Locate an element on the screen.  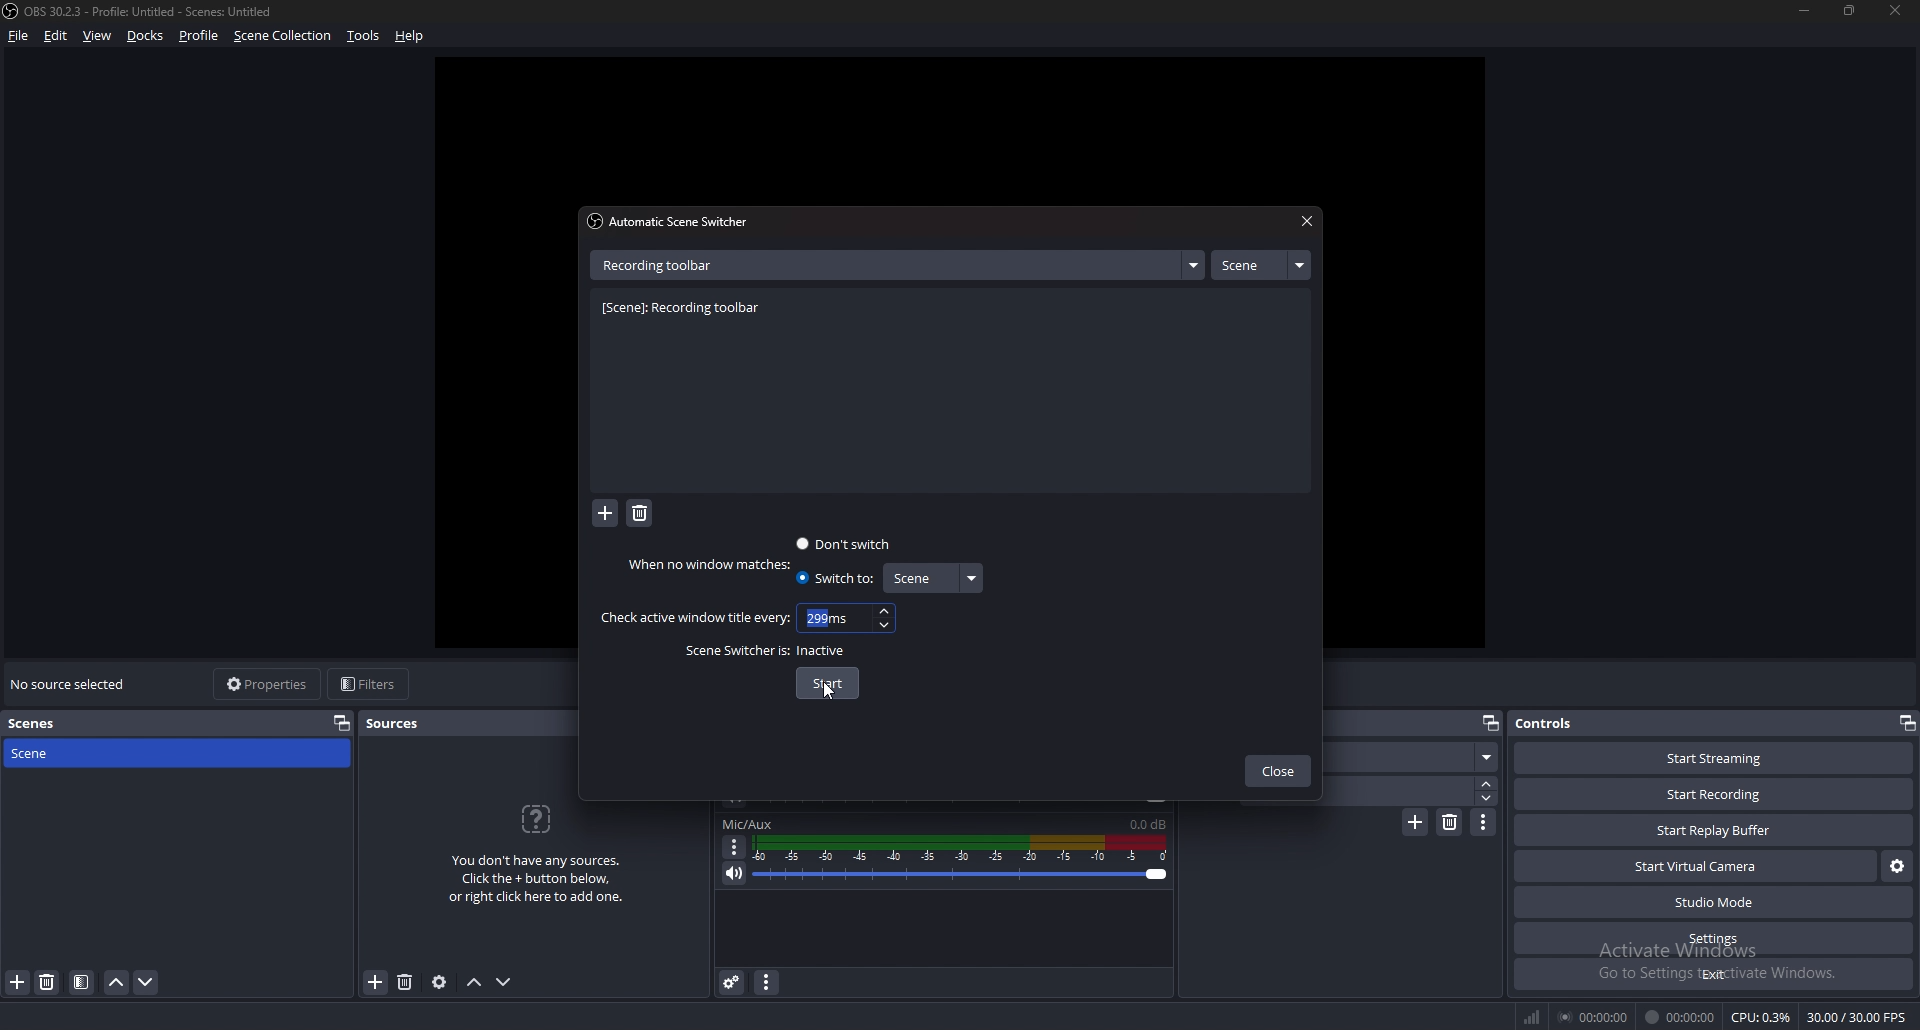
add transition is located at coordinates (1415, 822).